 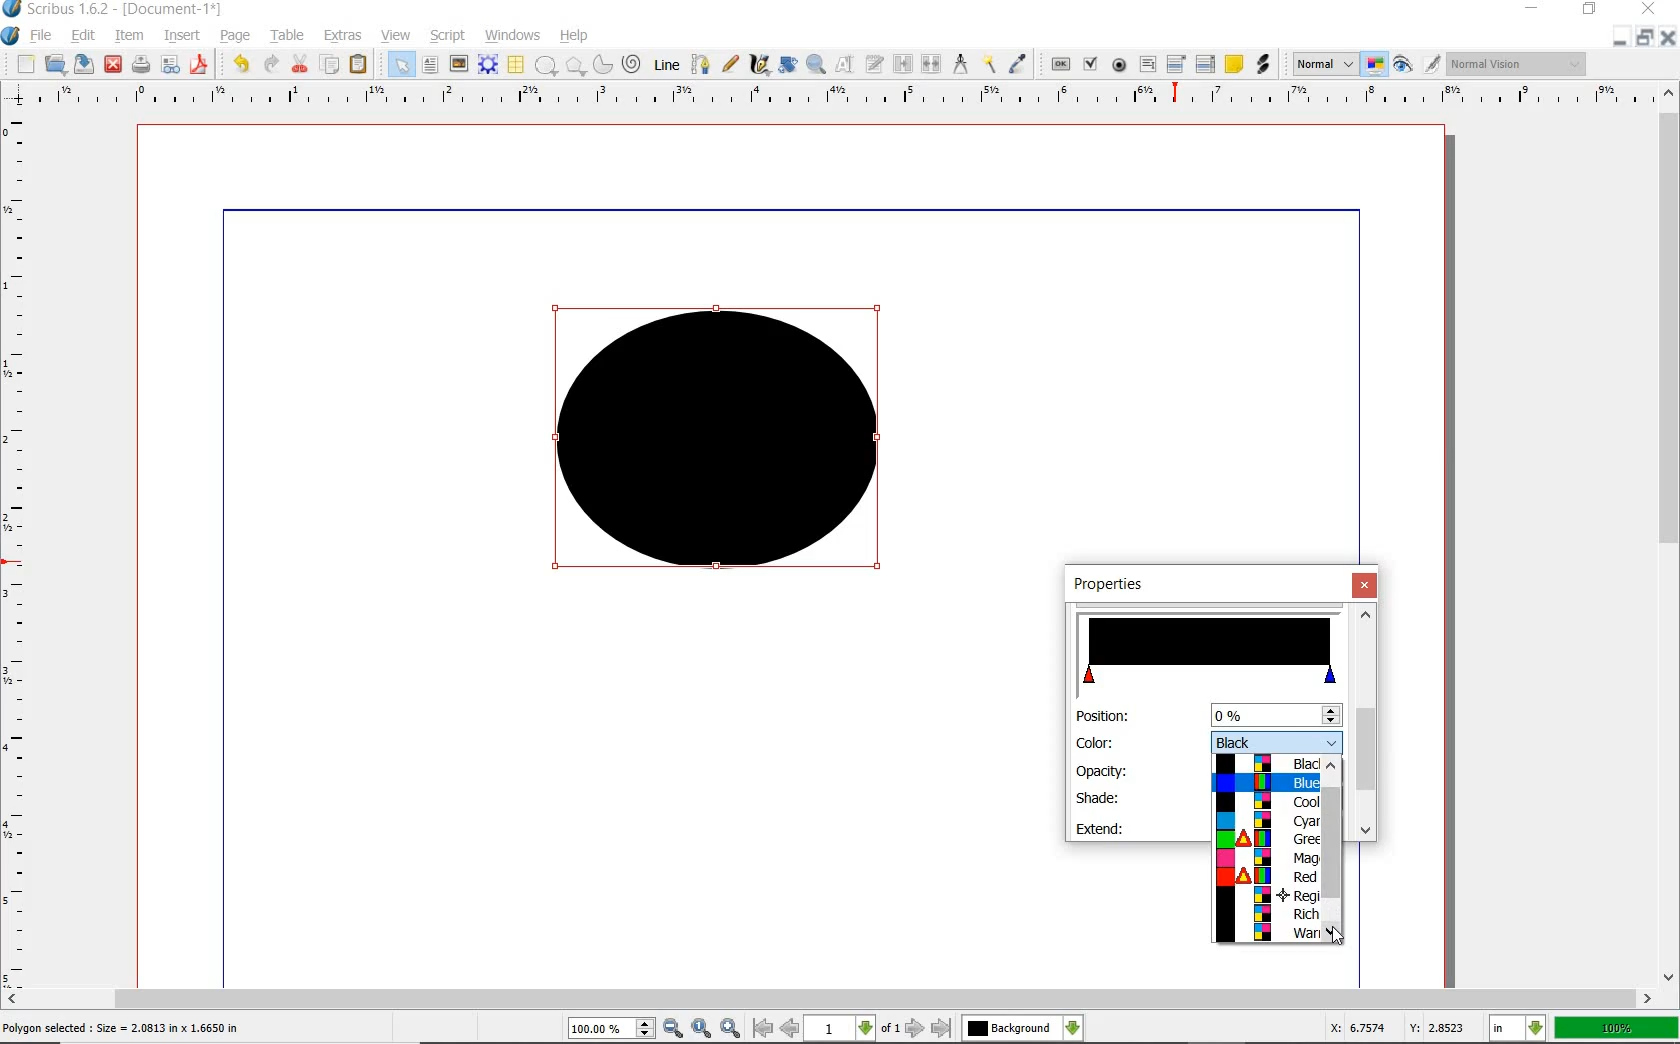 What do you see at coordinates (762, 1028) in the screenshot?
I see `first` at bounding box center [762, 1028].